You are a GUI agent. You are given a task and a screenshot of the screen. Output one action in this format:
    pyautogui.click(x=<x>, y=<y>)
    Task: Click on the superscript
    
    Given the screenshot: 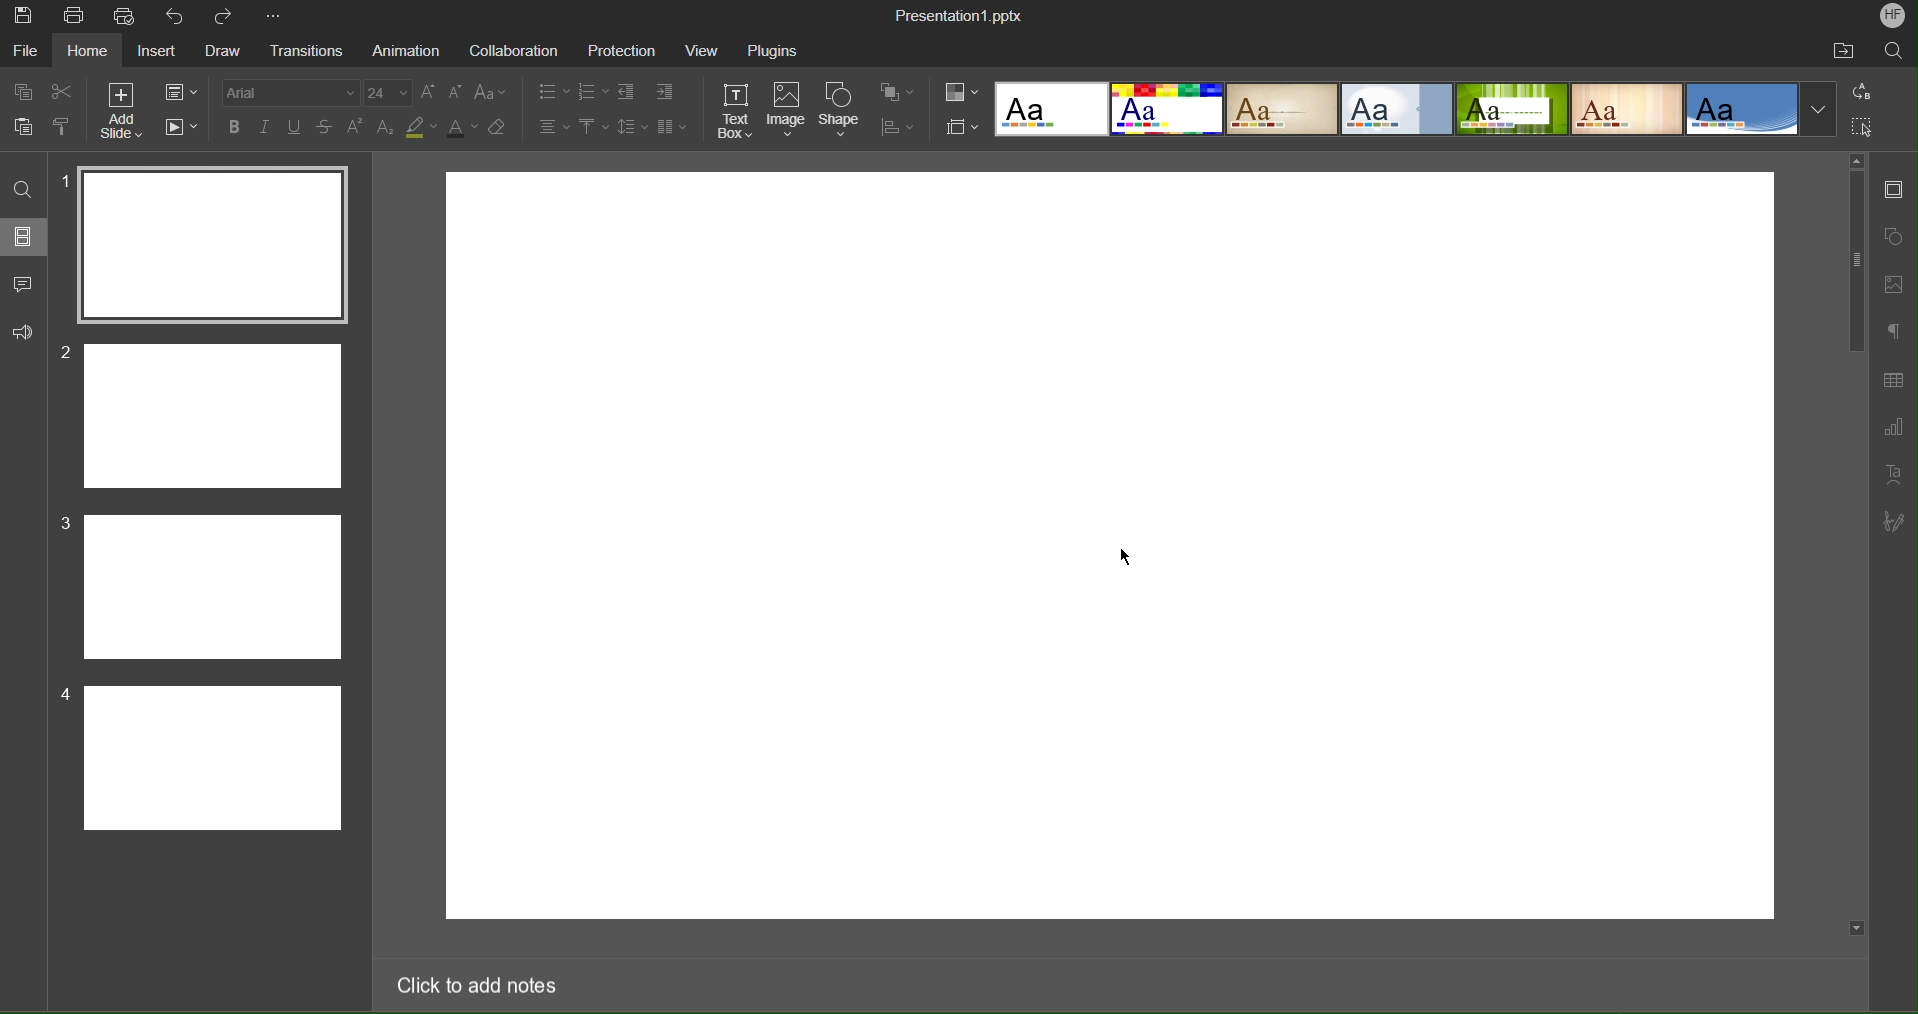 What is the action you would take?
    pyautogui.click(x=357, y=128)
    